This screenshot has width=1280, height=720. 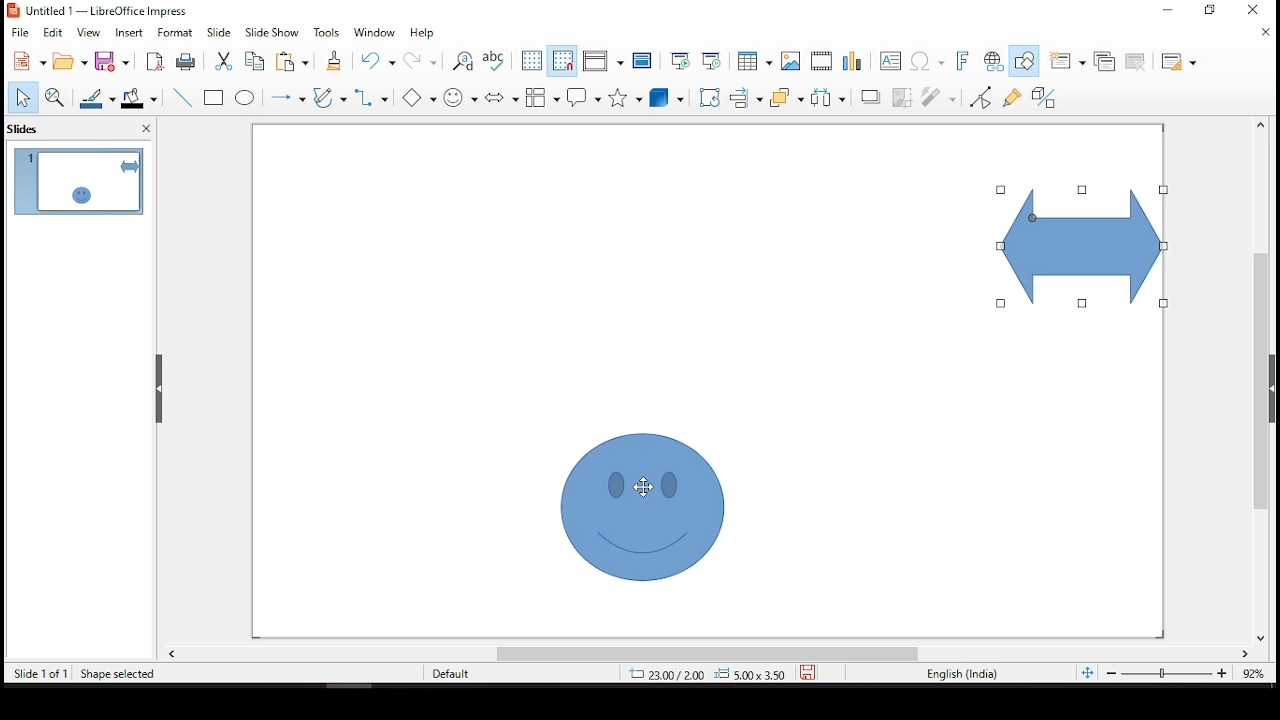 I want to click on flowchart, so click(x=541, y=94).